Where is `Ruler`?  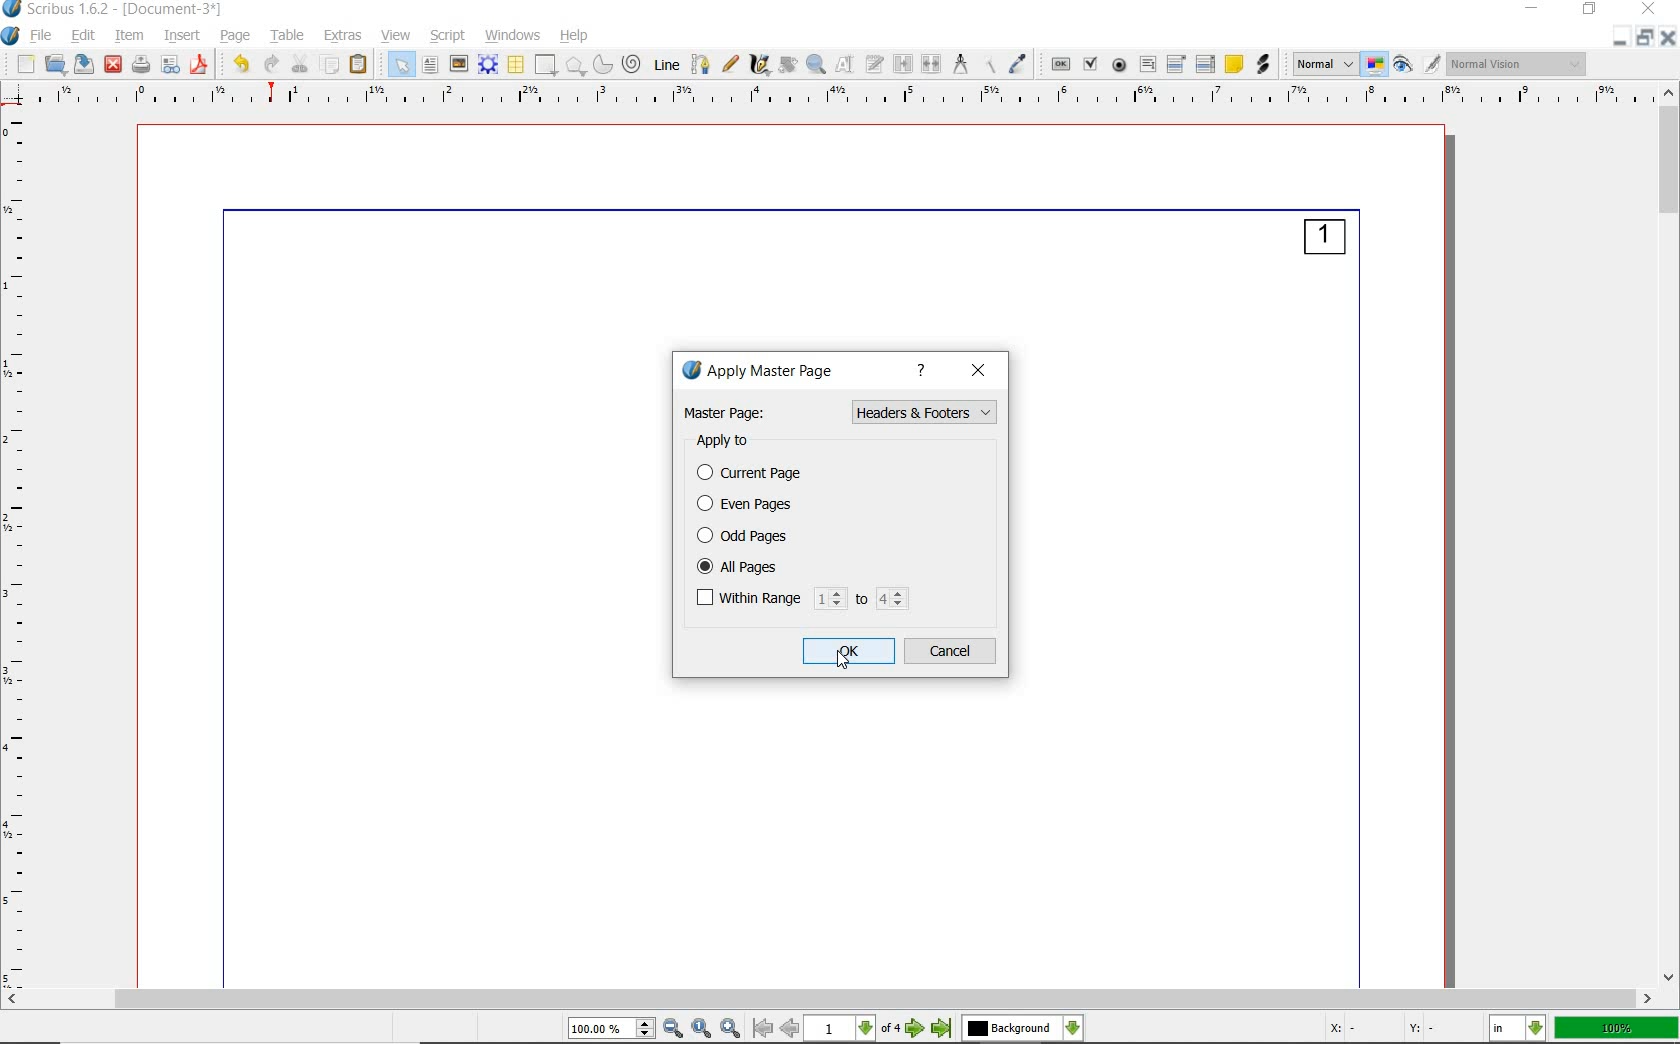 Ruler is located at coordinates (847, 98).